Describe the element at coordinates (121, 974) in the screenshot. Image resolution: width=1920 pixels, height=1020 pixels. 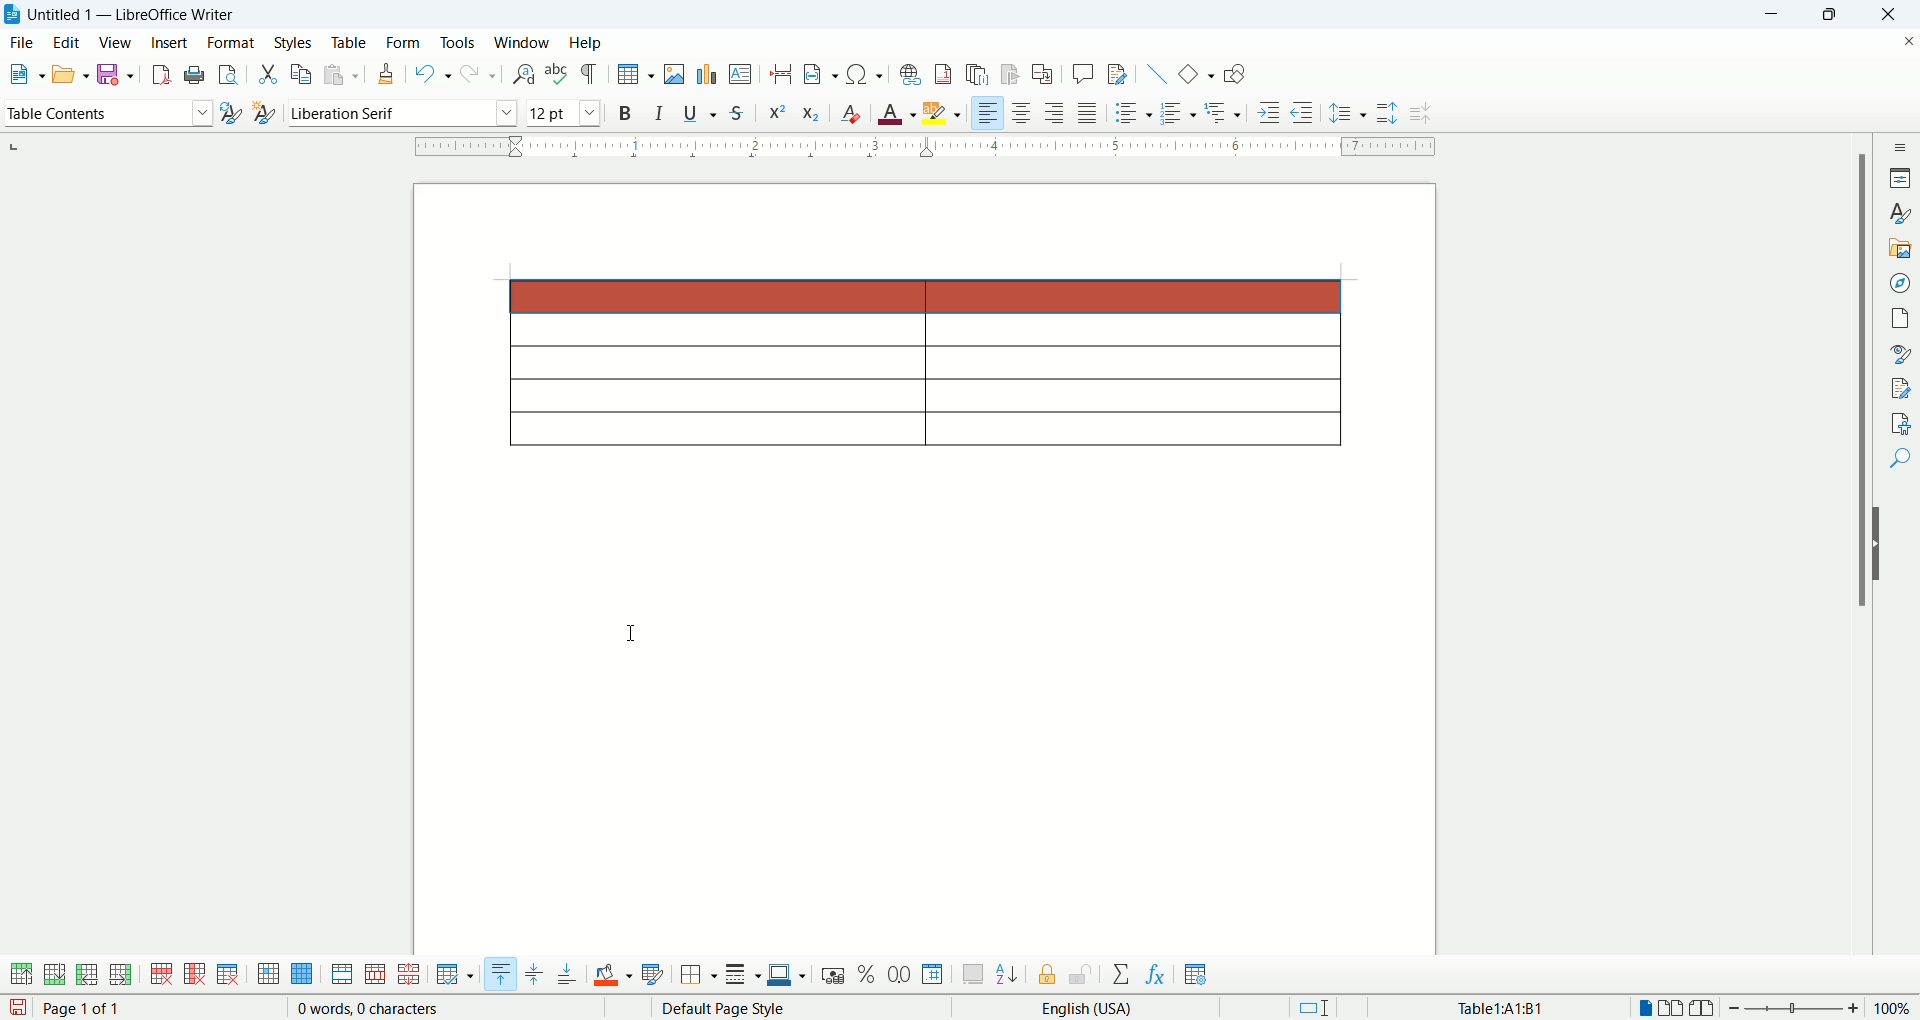
I see `insert row after` at that location.